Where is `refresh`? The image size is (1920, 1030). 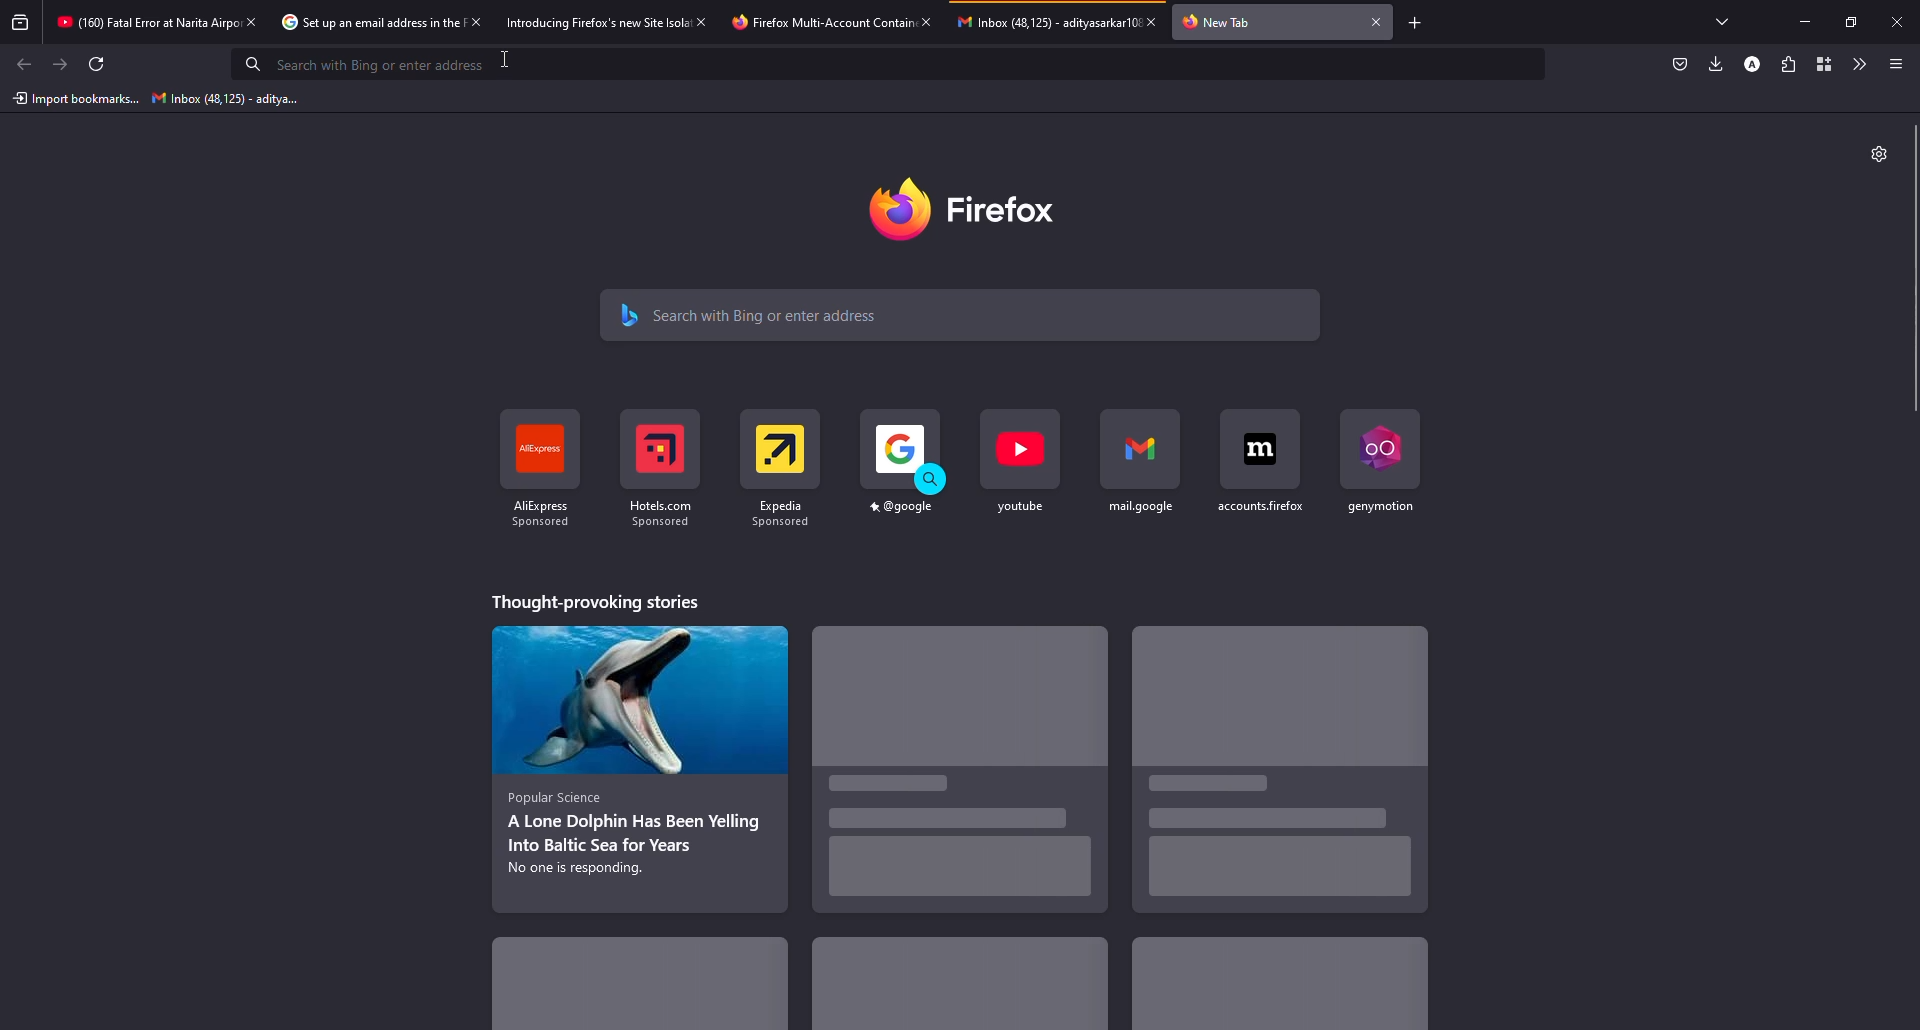 refresh is located at coordinates (94, 64).